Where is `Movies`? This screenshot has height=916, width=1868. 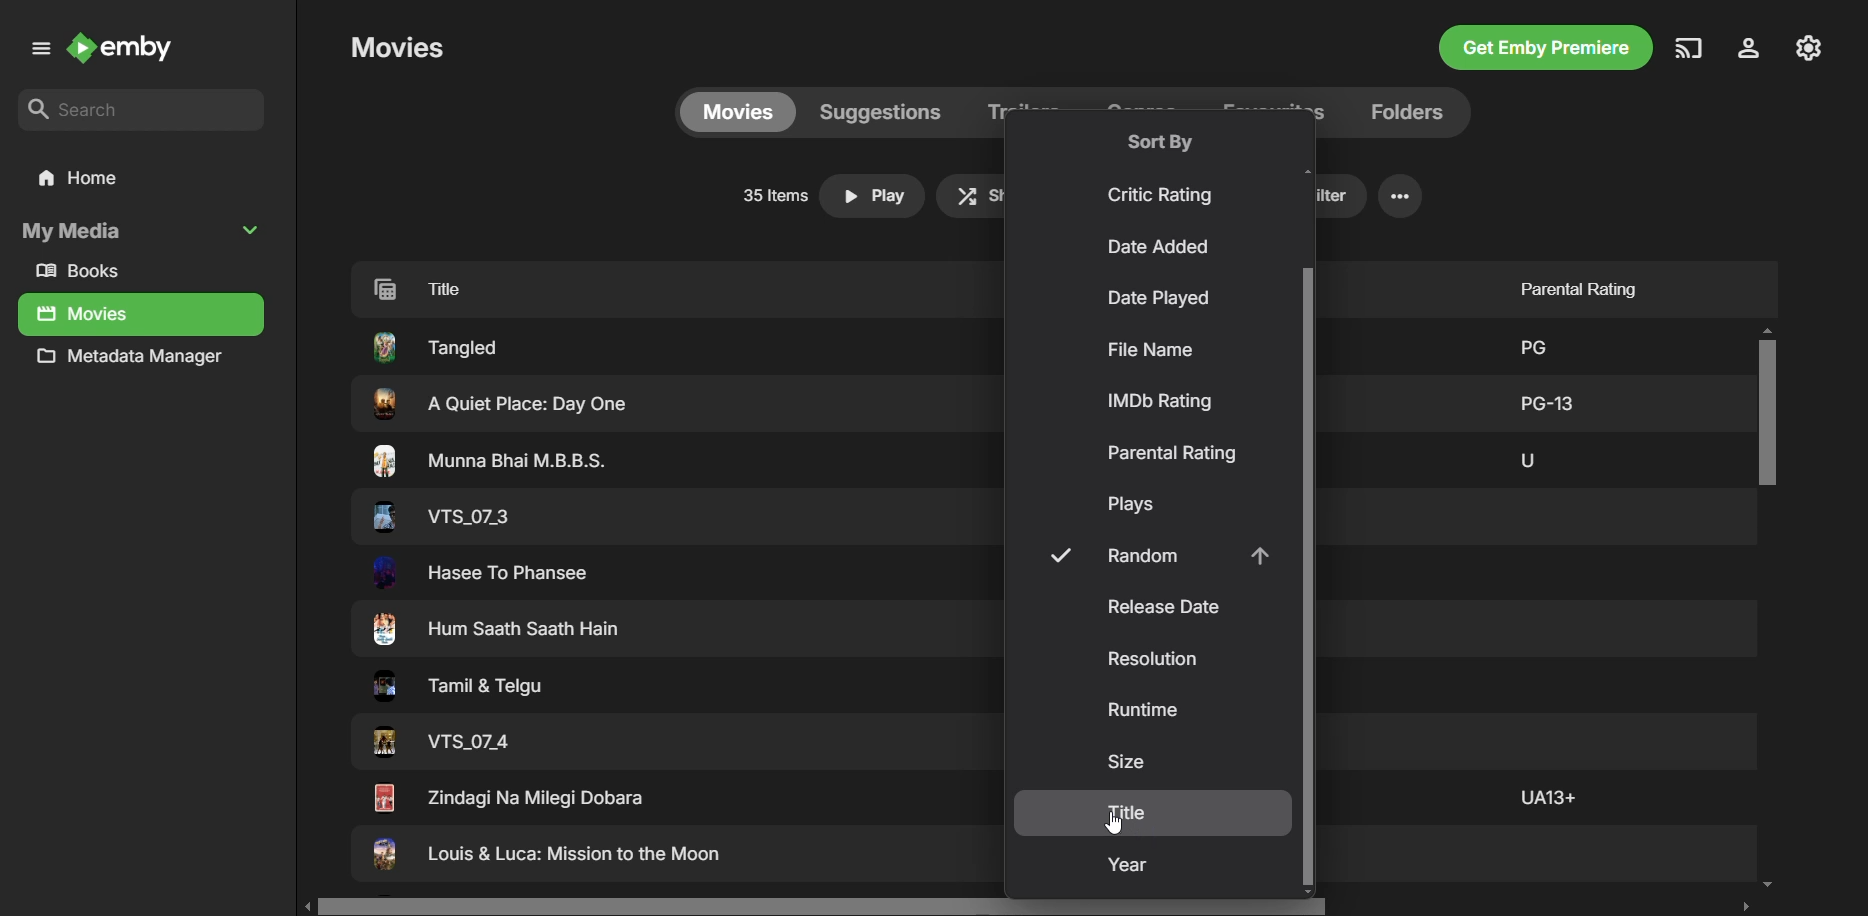
Movies is located at coordinates (397, 47).